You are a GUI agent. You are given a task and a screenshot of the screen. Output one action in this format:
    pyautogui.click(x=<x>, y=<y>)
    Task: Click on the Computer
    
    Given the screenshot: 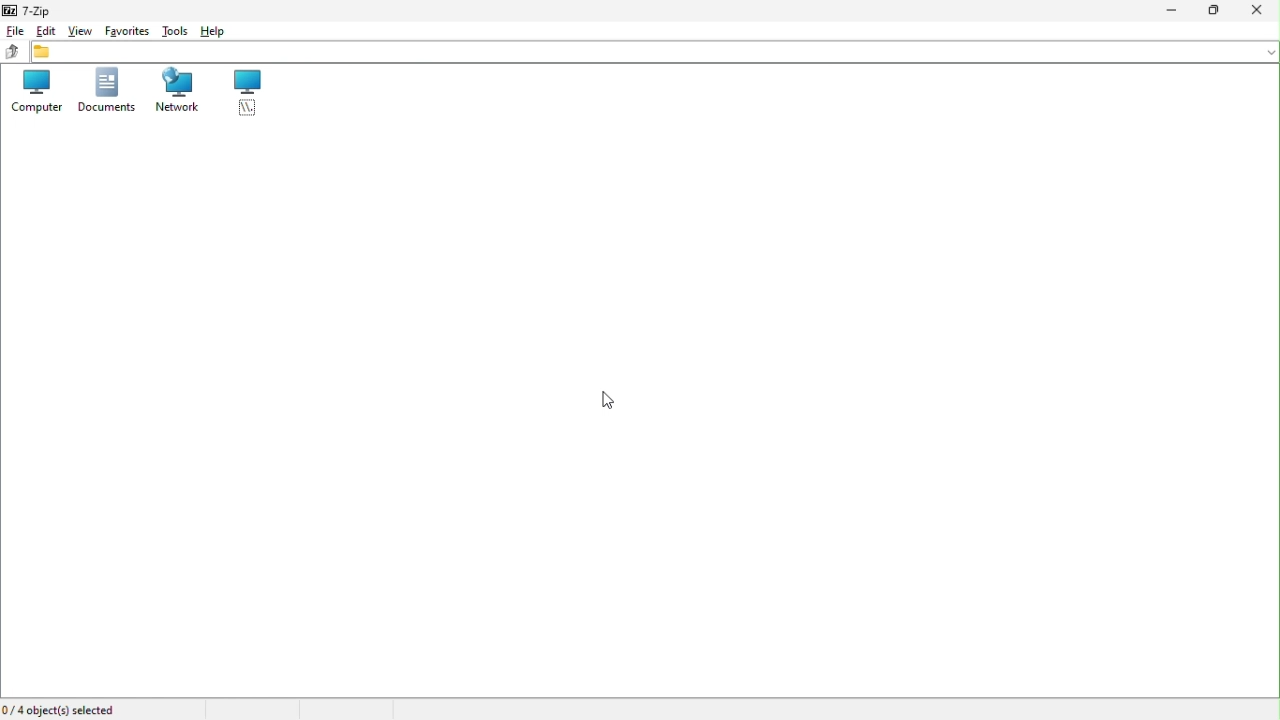 What is the action you would take?
    pyautogui.click(x=36, y=93)
    